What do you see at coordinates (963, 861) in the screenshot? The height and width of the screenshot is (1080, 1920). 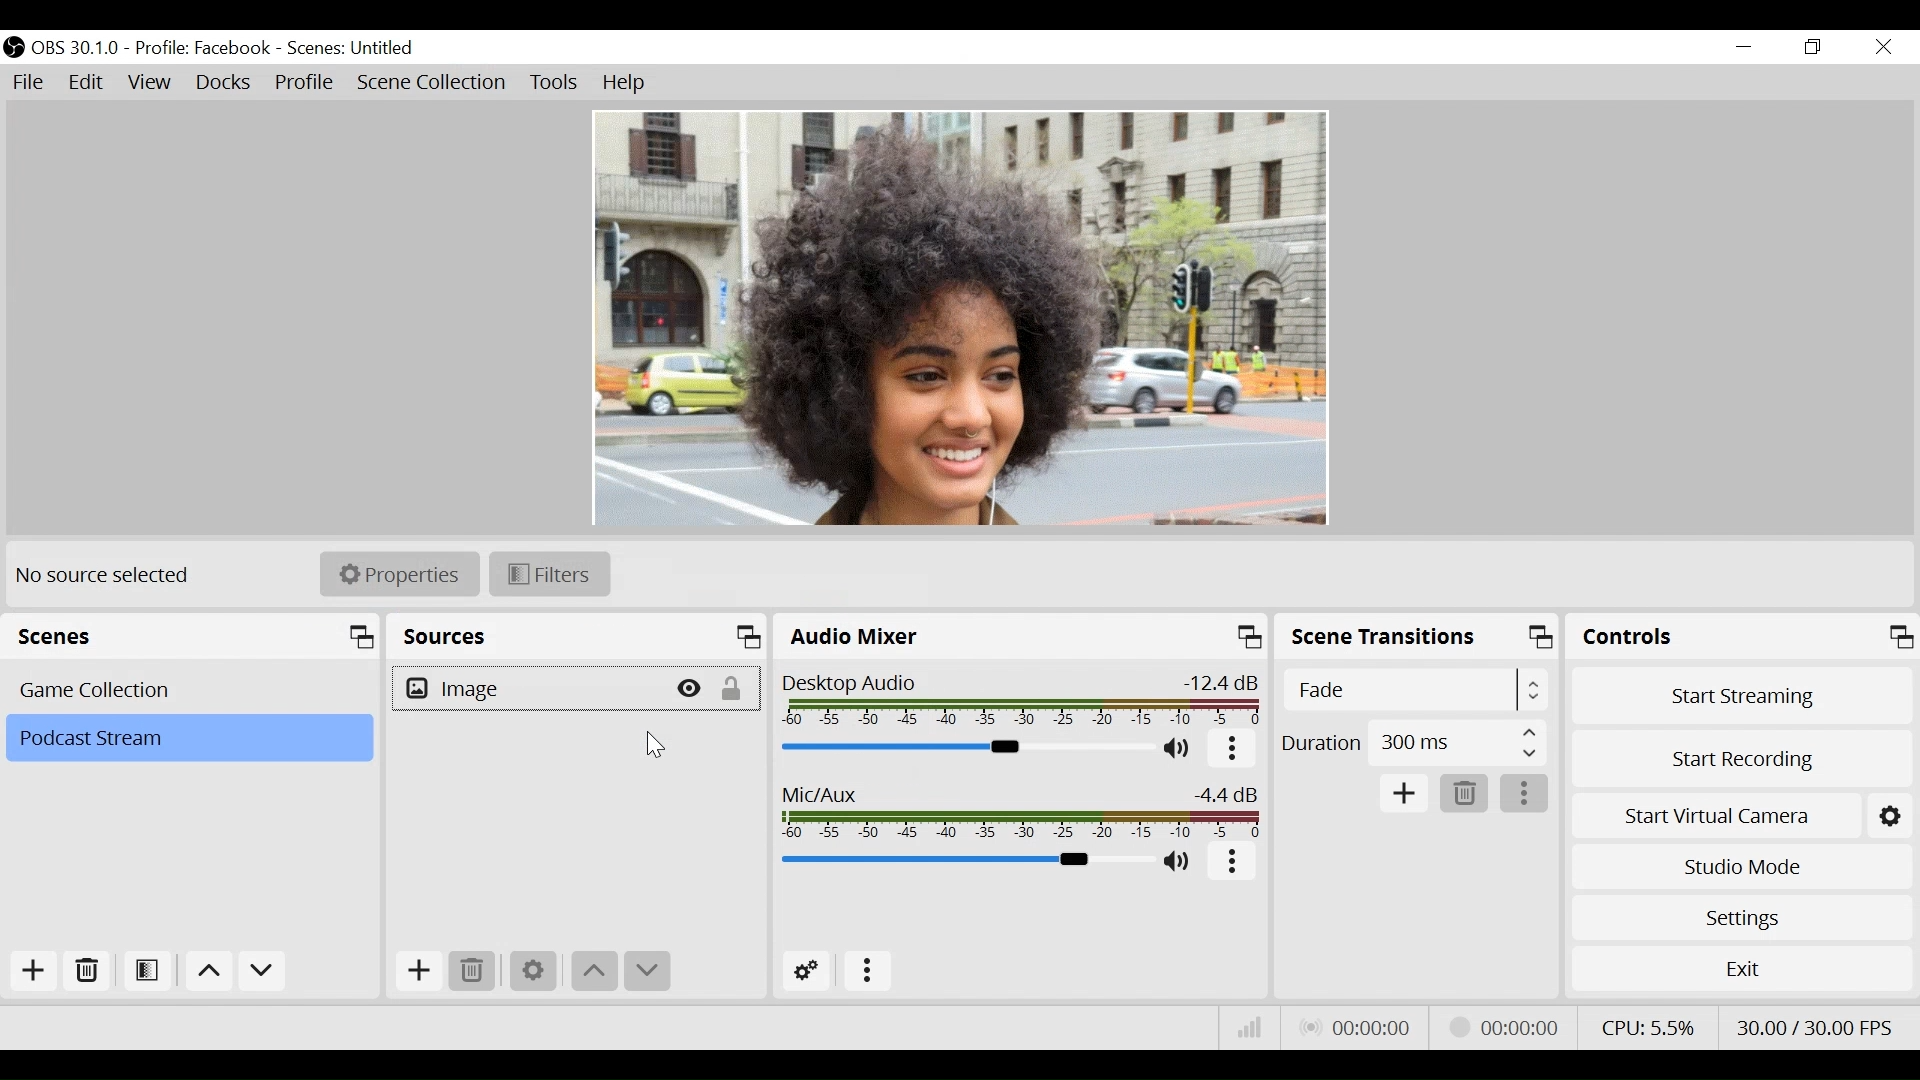 I see `Mic Slider` at bounding box center [963, 861].